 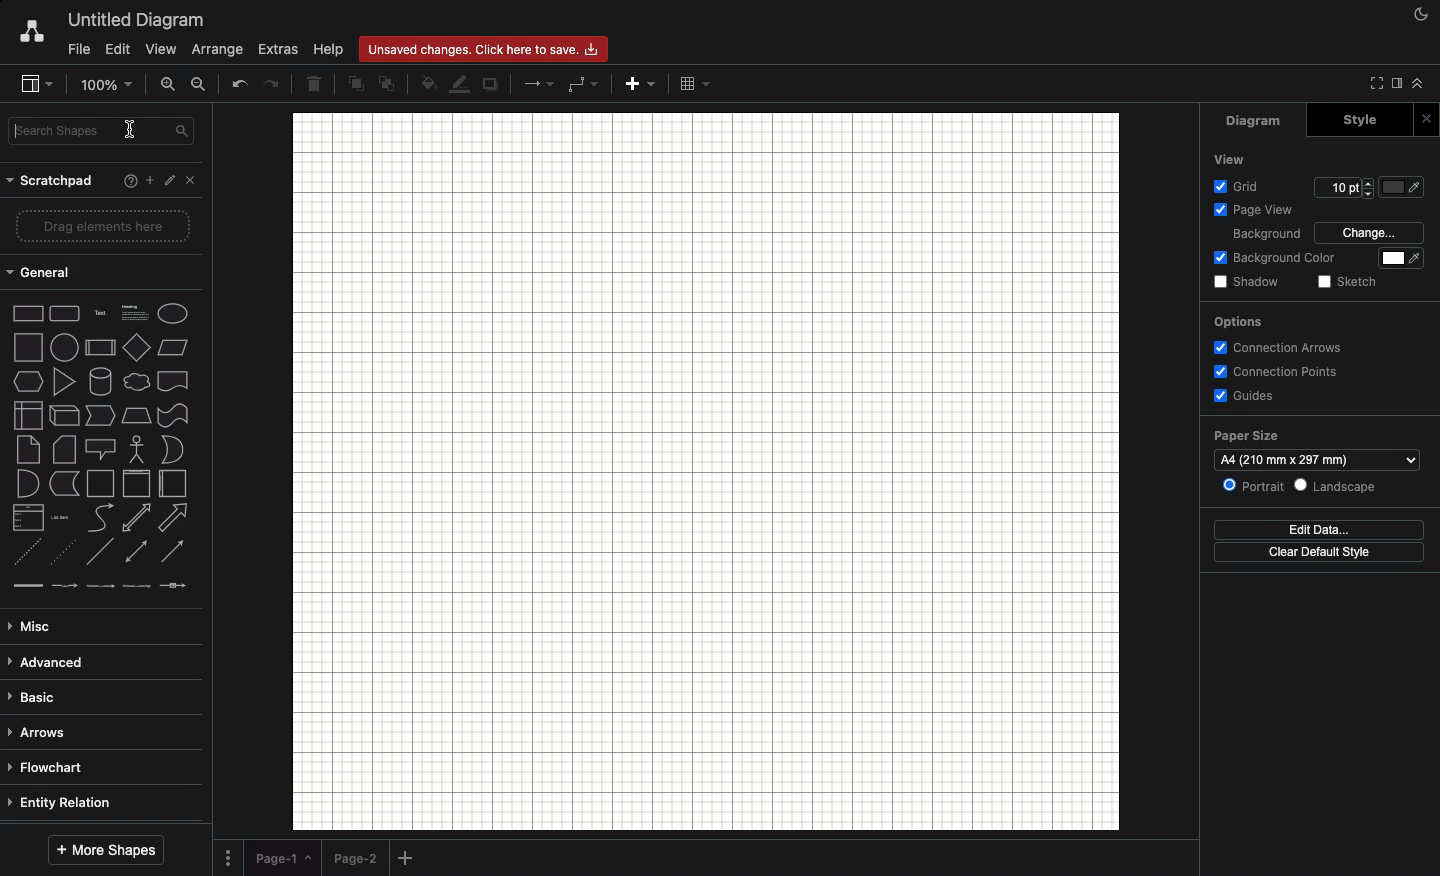 What do you see at coordinates (1276, 373) in the screenshot?
I see `Connection points` at bounding box center [1276, 373].